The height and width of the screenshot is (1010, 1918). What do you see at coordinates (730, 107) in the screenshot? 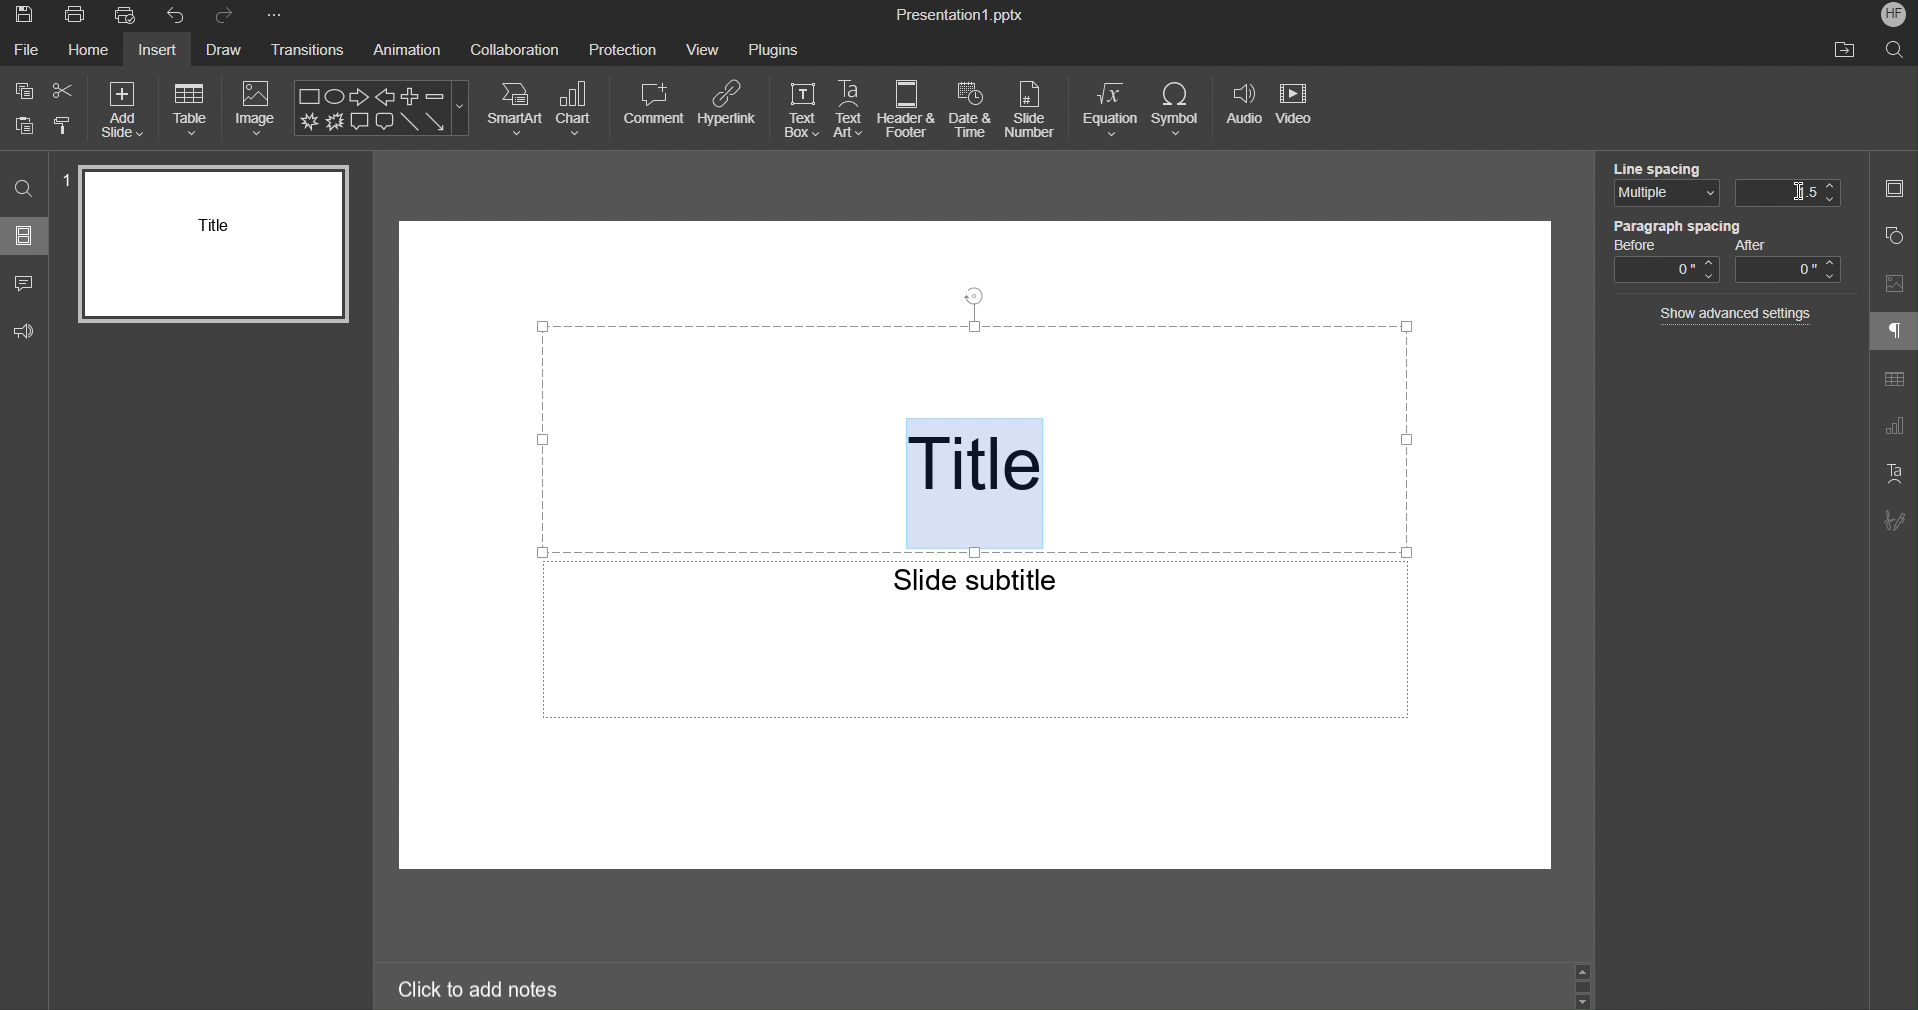
I see `Hyperlink` at bounding box center [730, 107].